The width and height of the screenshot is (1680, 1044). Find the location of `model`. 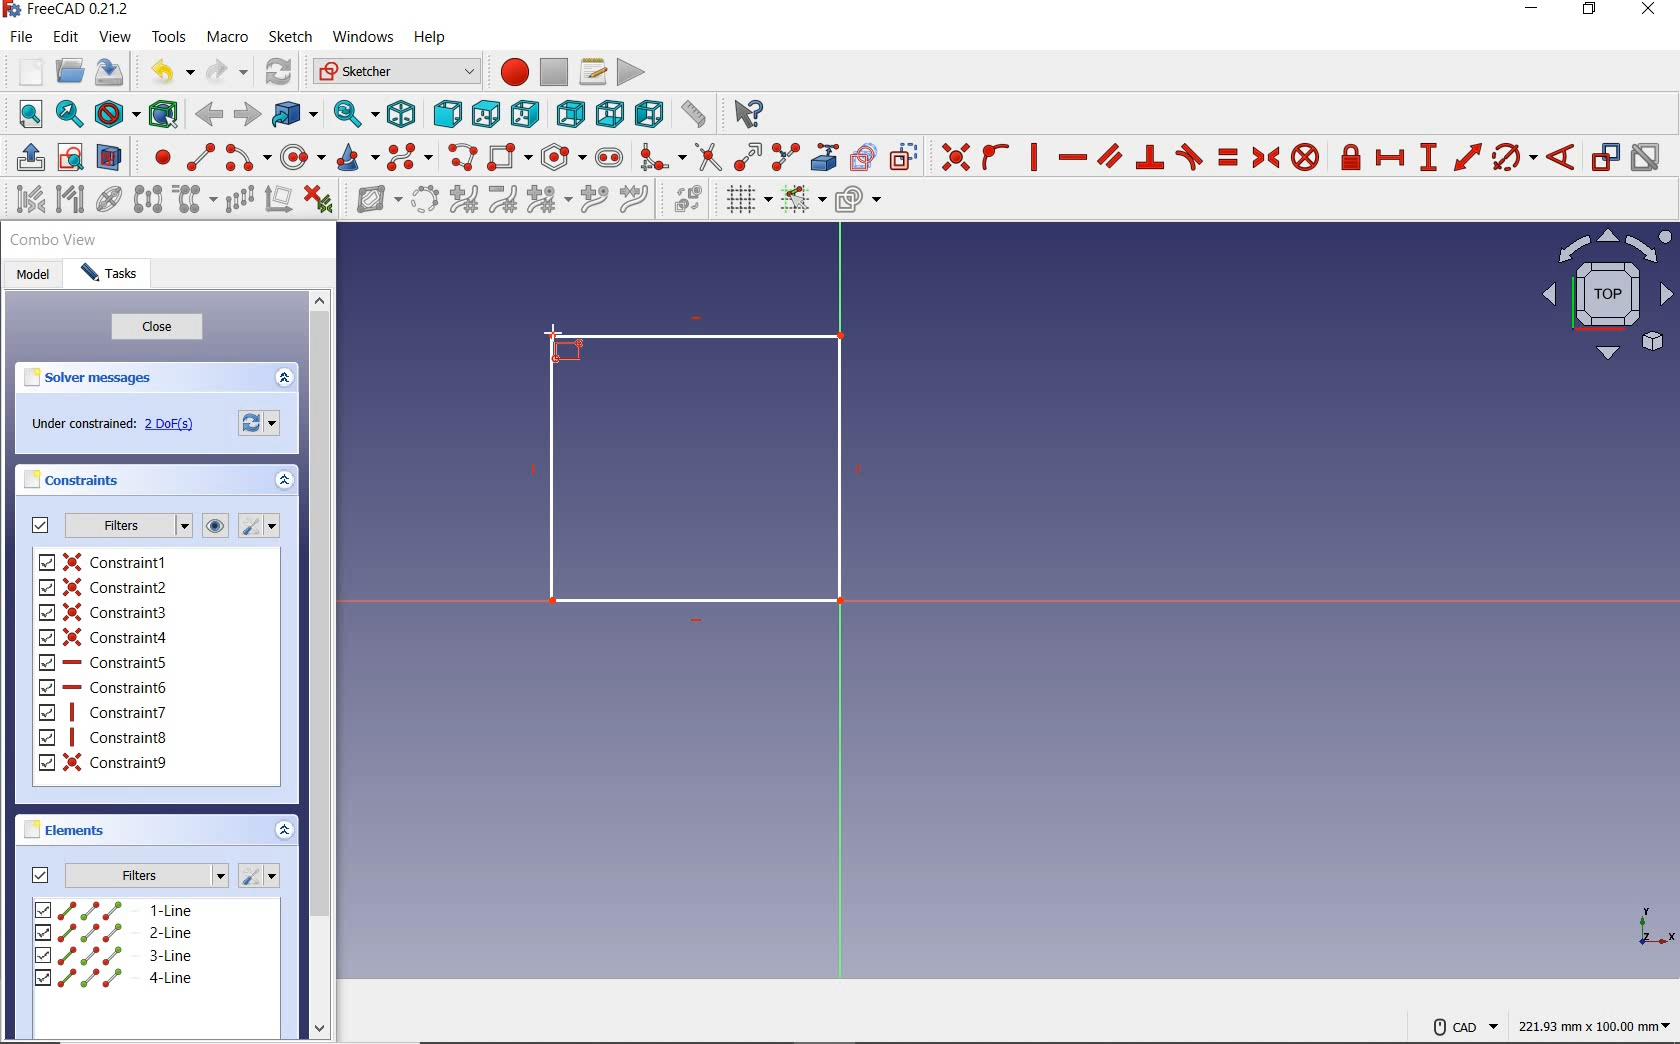

model is located at coordinates (32, 276).